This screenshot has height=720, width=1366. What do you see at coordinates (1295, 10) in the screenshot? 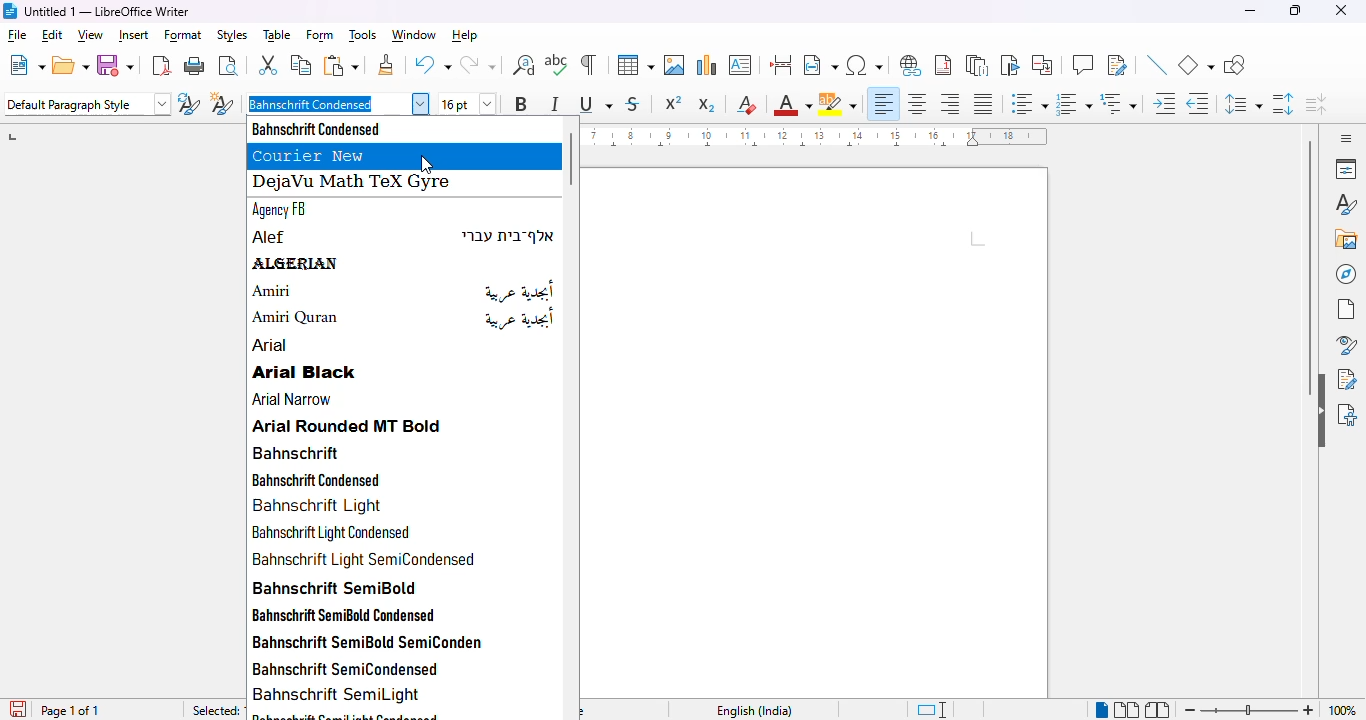
I see `maximize` at bounding box center [1295, 10].